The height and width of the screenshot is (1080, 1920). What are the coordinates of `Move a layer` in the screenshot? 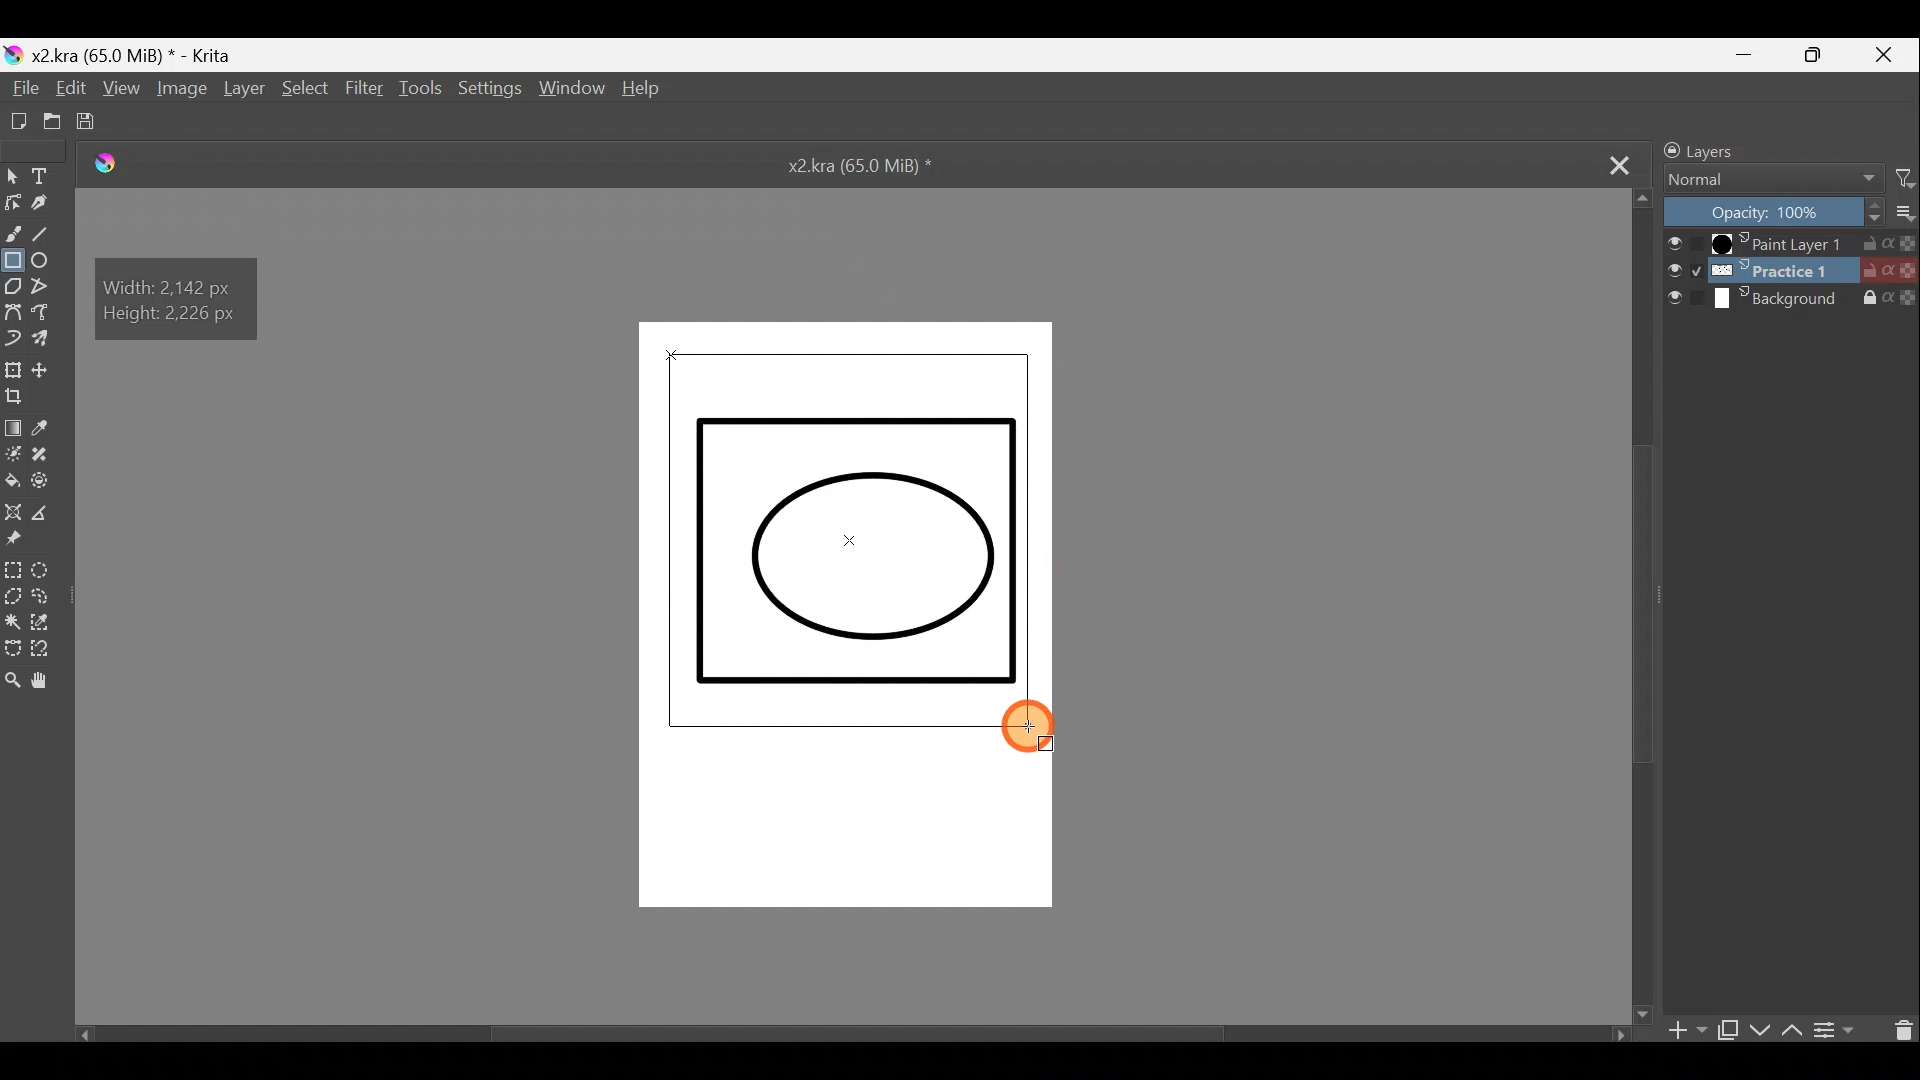 It's located at (44, 367).